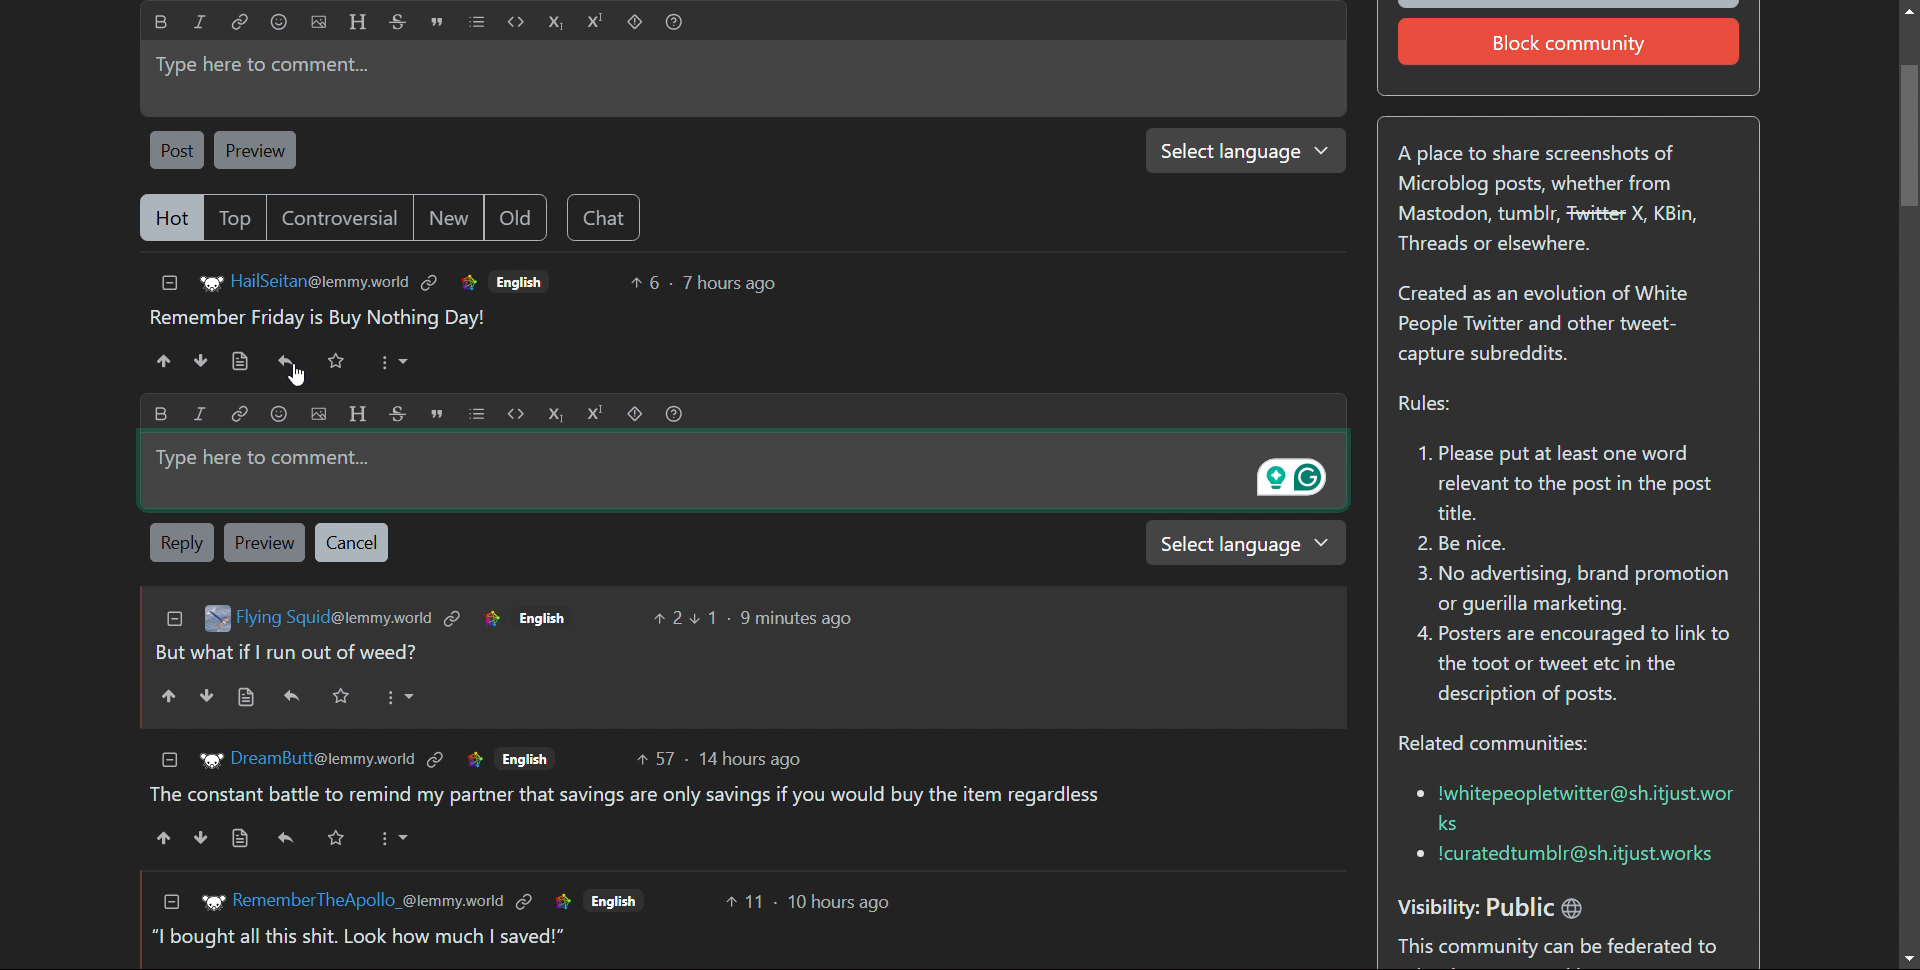 Image resolution: width=1920 pixels, height=970 pixels. What do you see at coordinates (529, 759) in the screenshot?
I see `language` at bounding box center [529, 759].